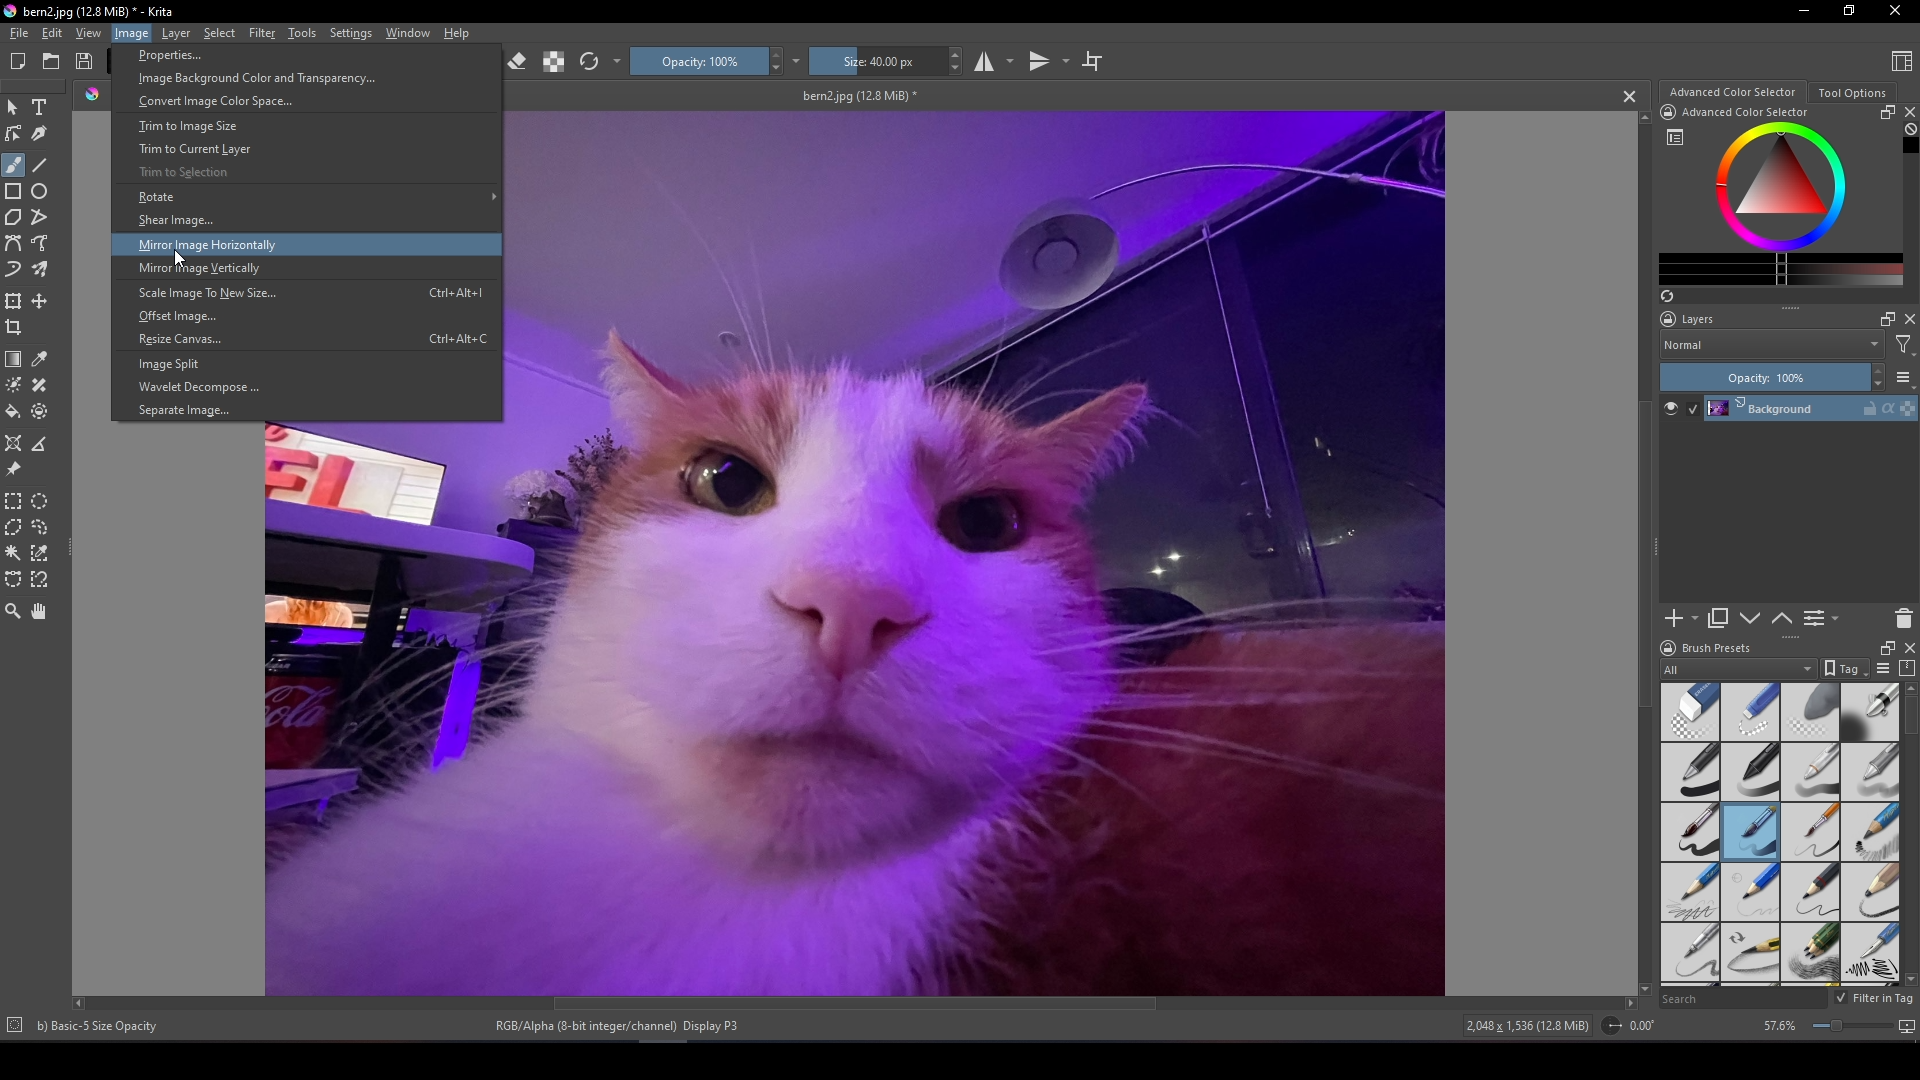 Image resolution: width=1920 pixels, height=1080 pixels. I want to click on Filters, so click(1903, 345).